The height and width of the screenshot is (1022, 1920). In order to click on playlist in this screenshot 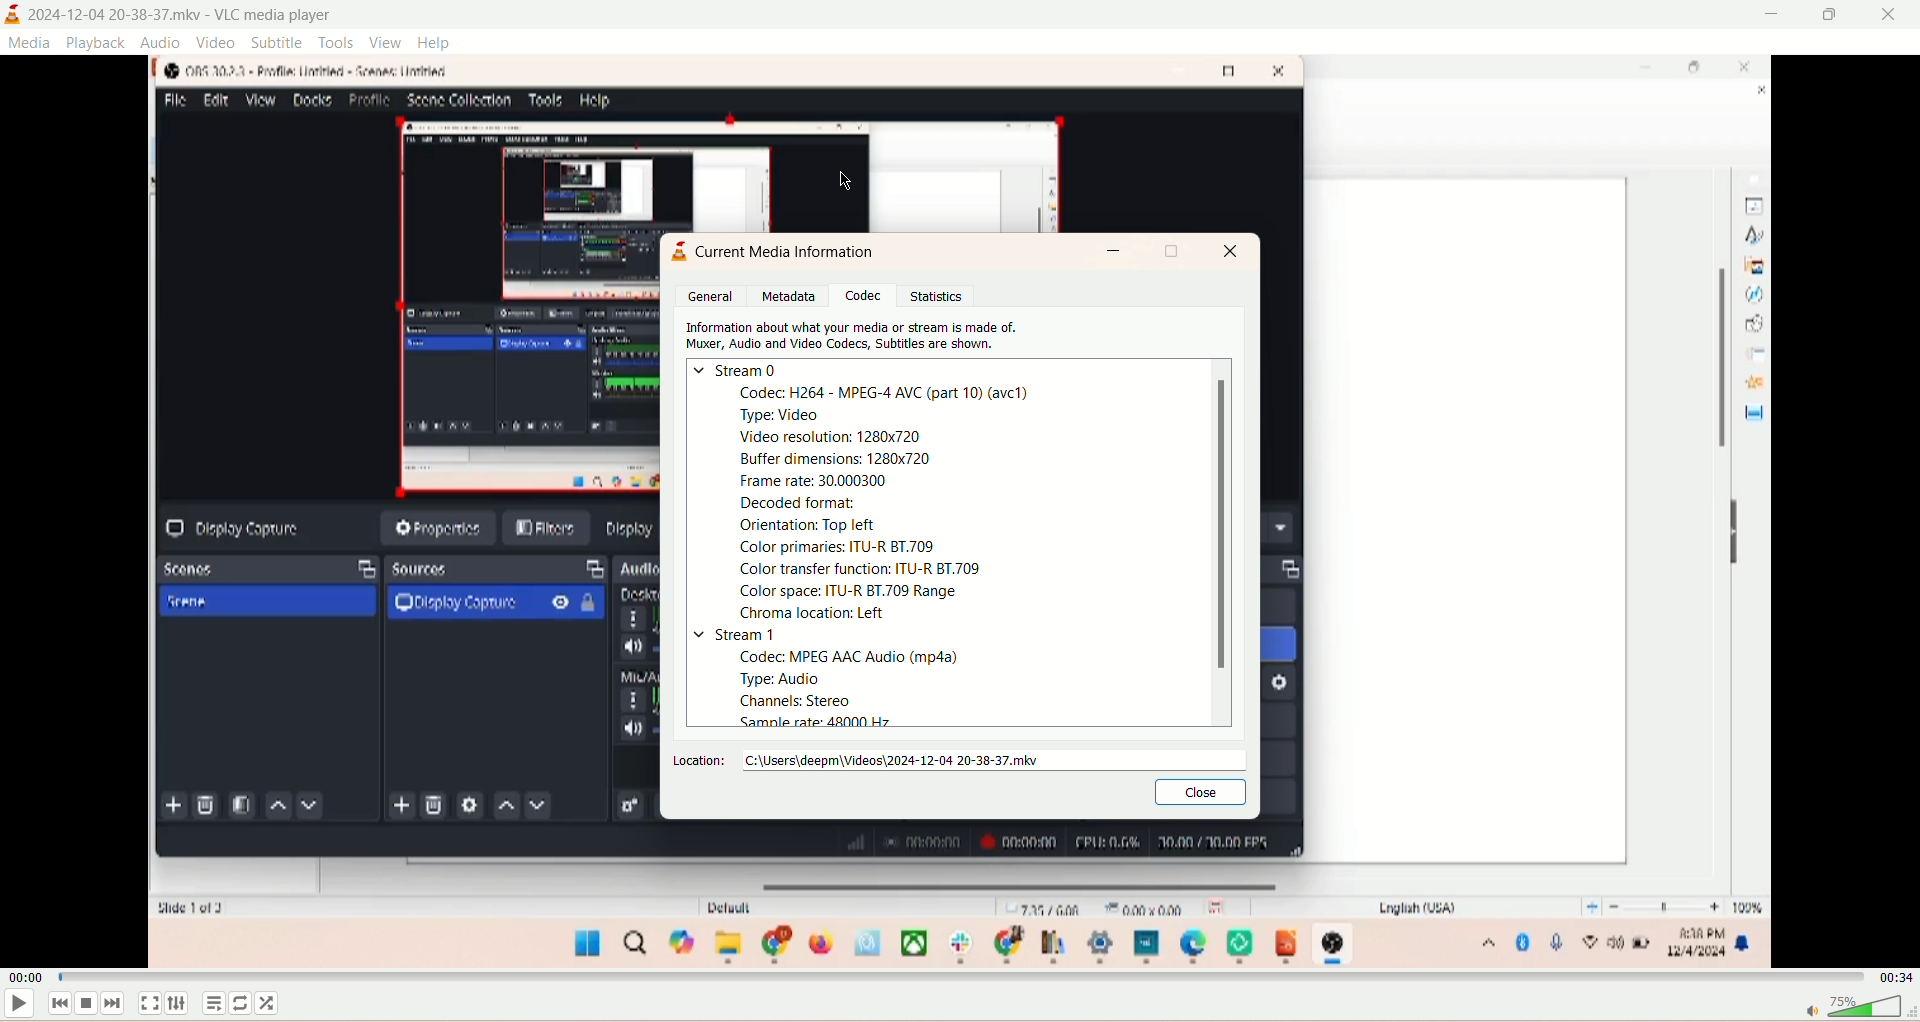, I will do `click(214, 1004)`.